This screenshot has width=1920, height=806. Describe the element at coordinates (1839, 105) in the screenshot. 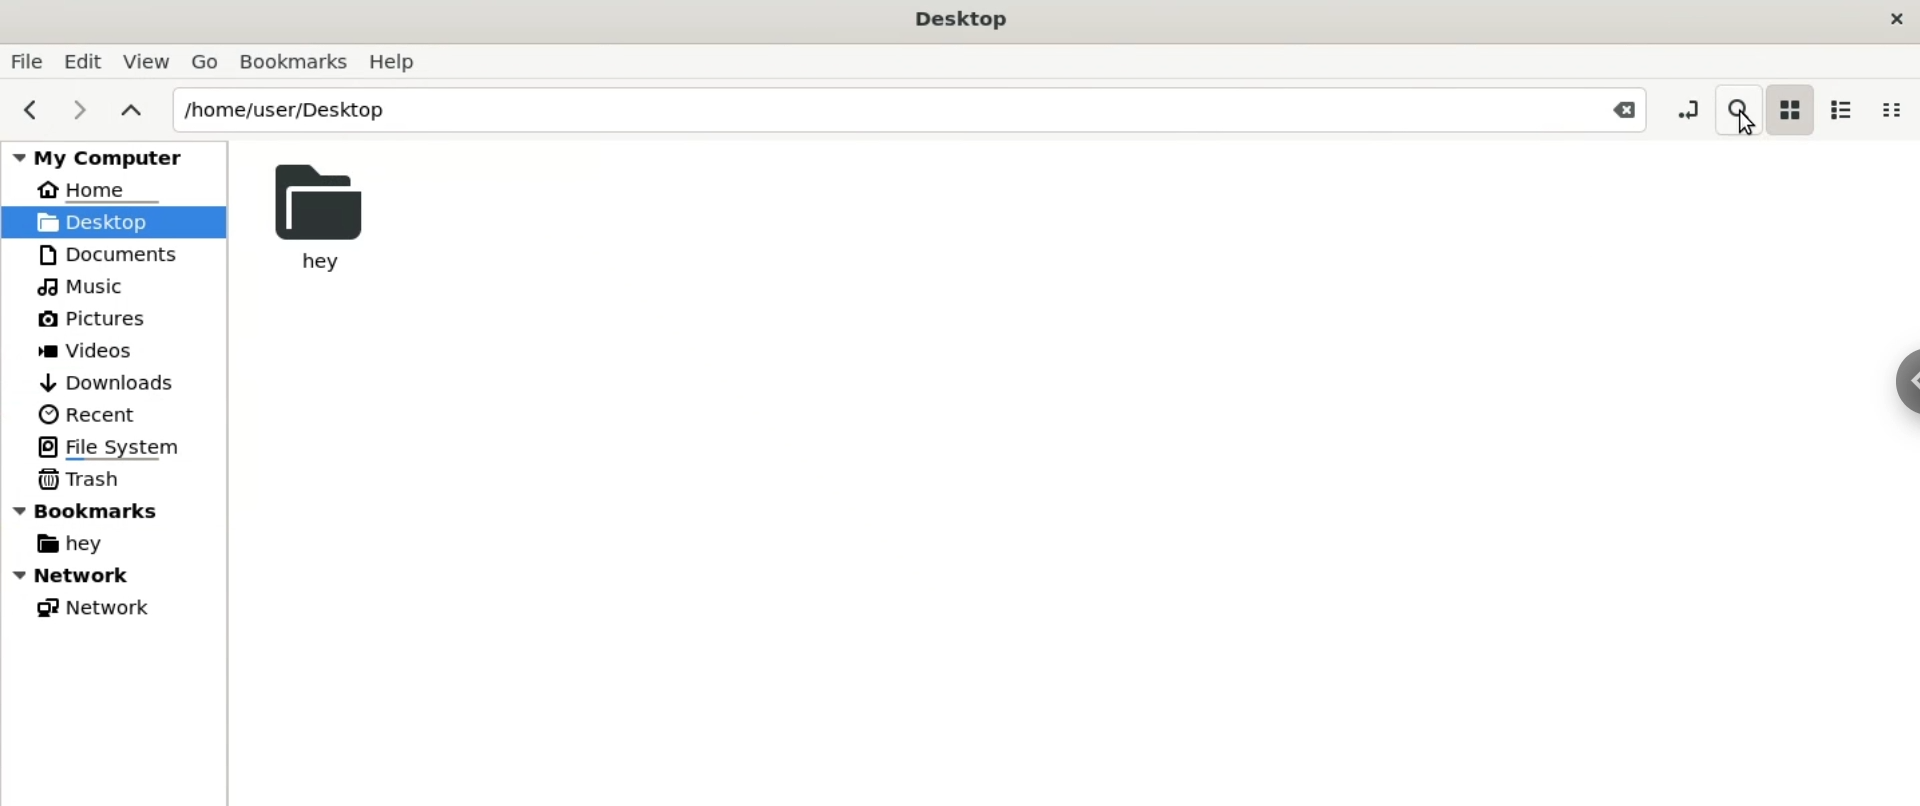

I see `list view` at that location.